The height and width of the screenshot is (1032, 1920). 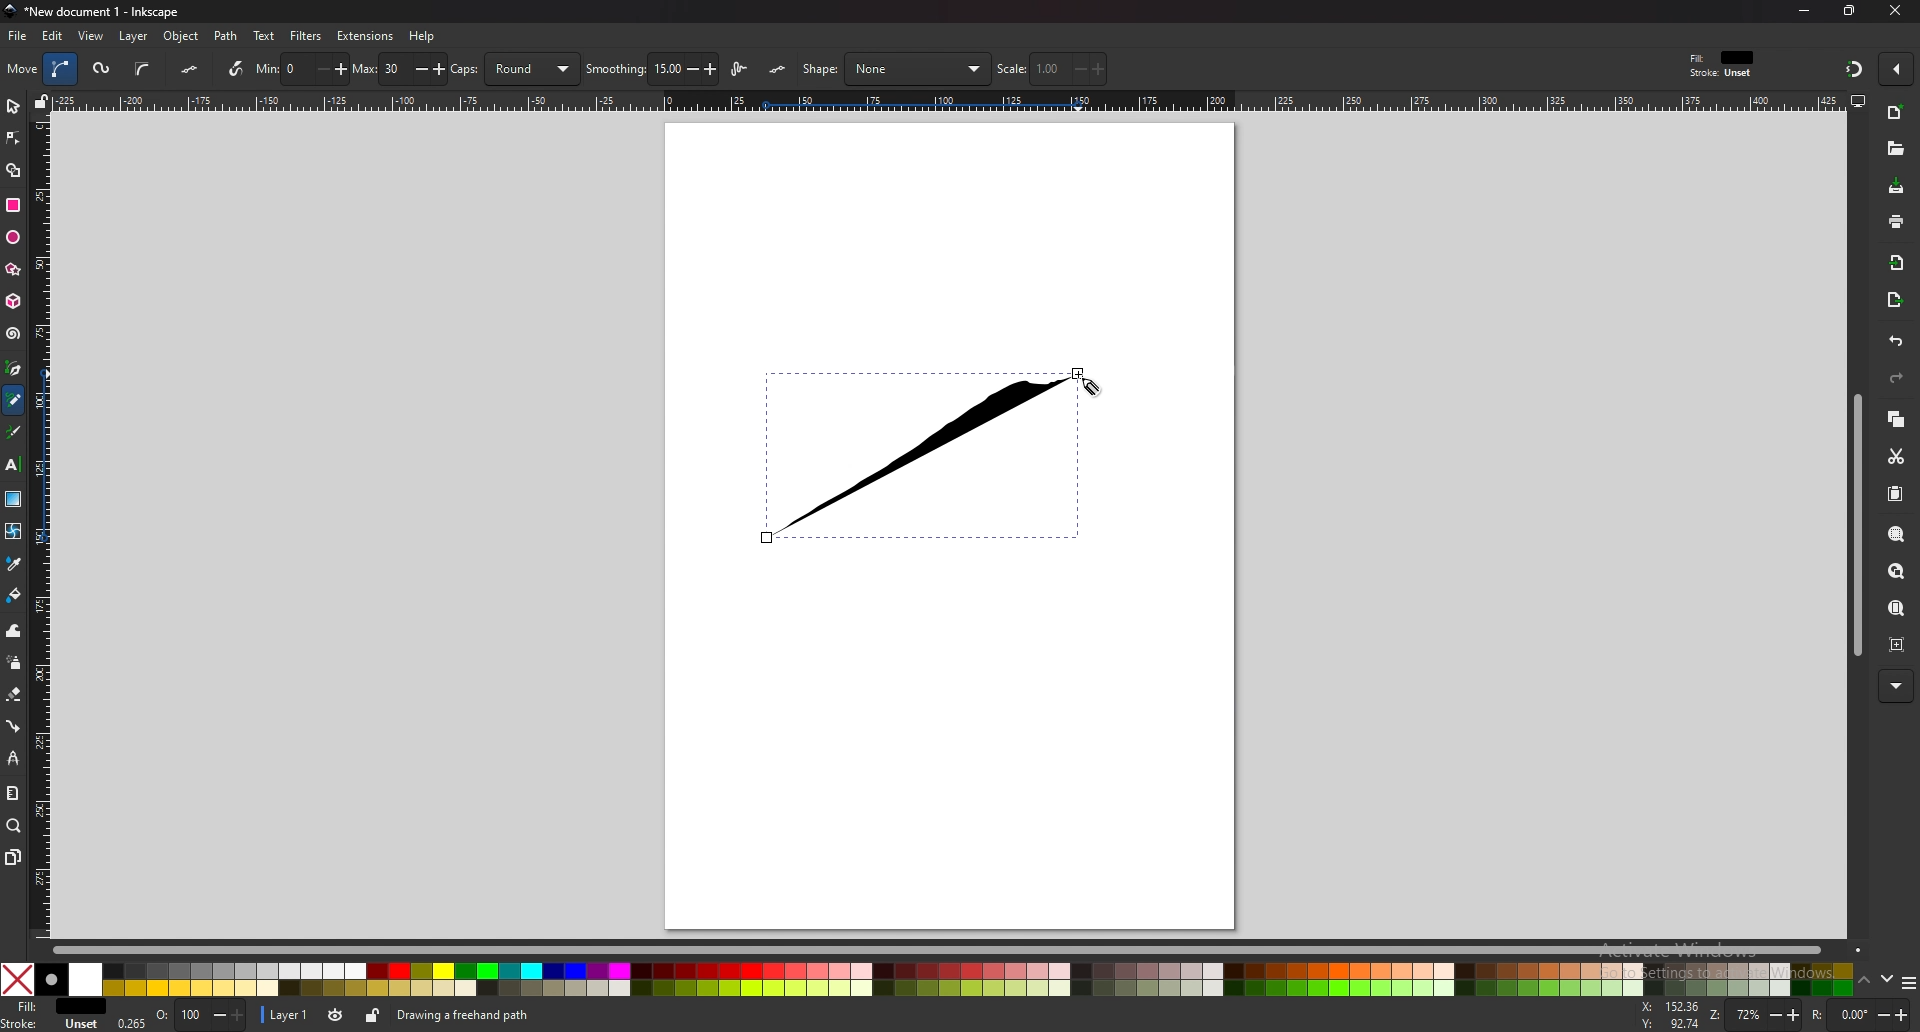 I want to click on fill and stroke, so click(x=1723, y=65).